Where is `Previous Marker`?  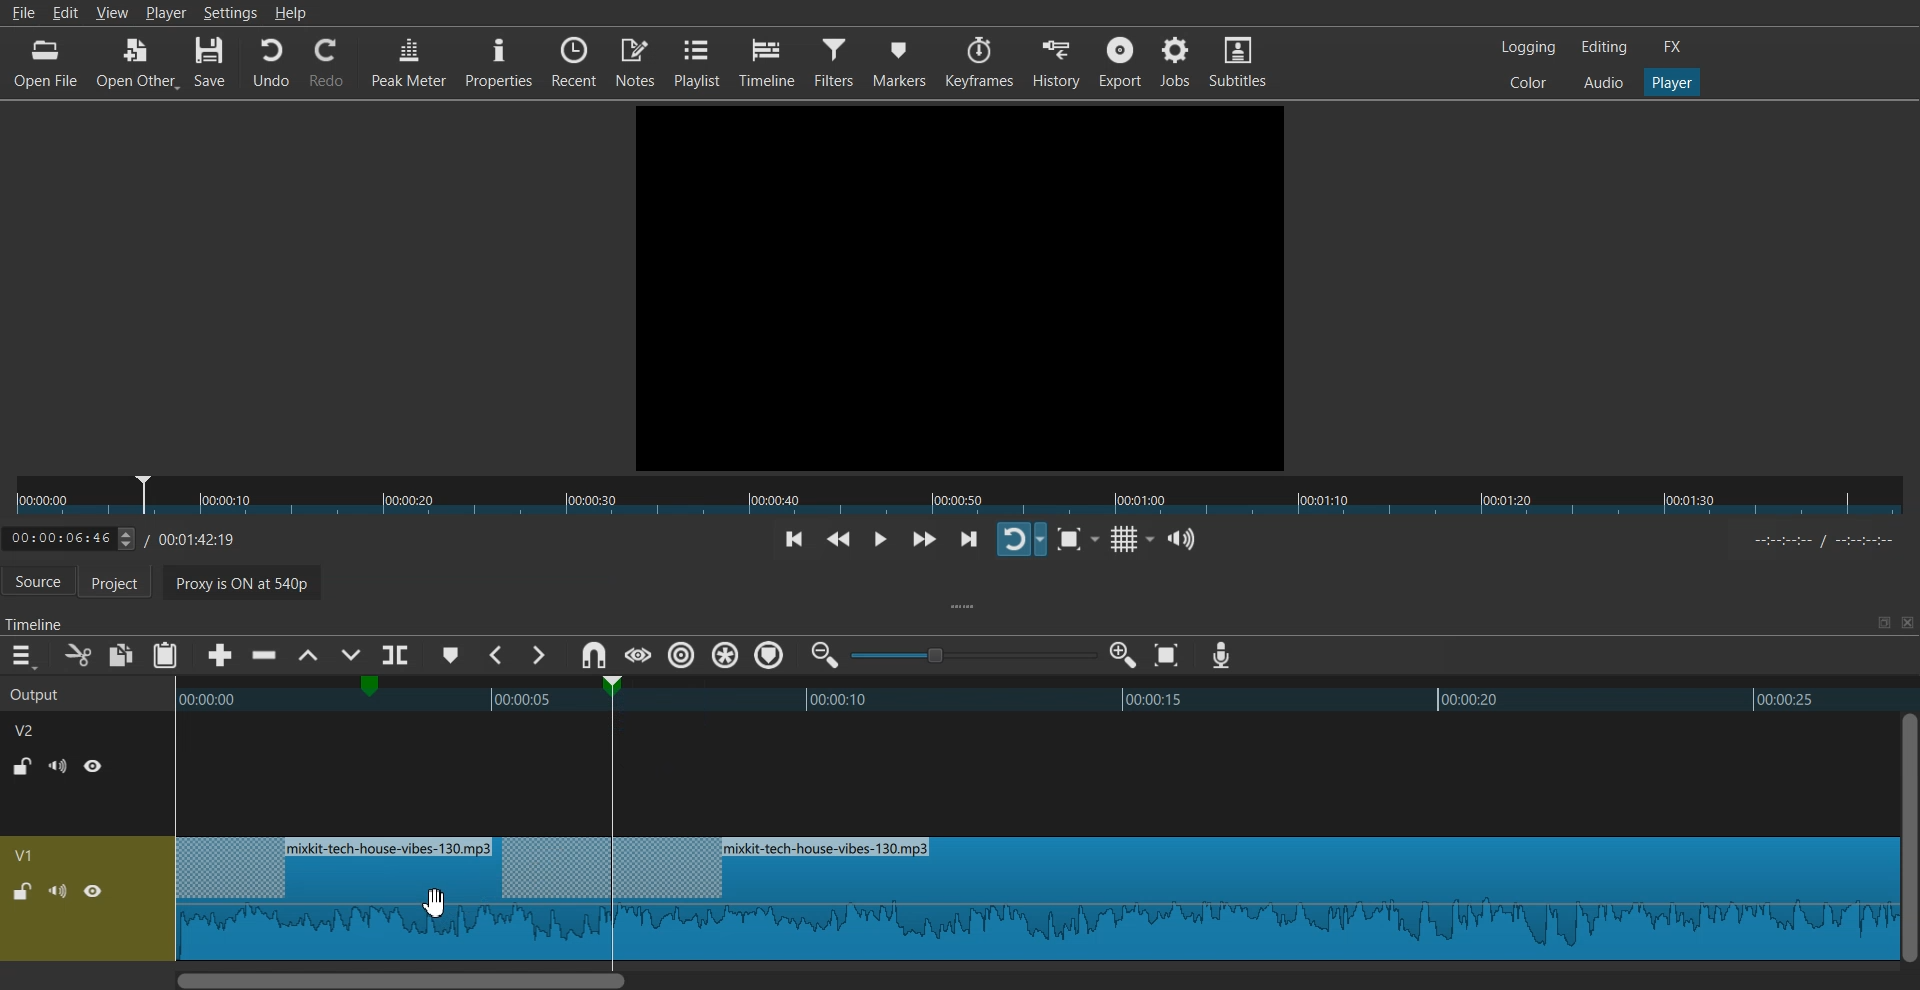 Previous Marker is located at coordinates (498, 655).